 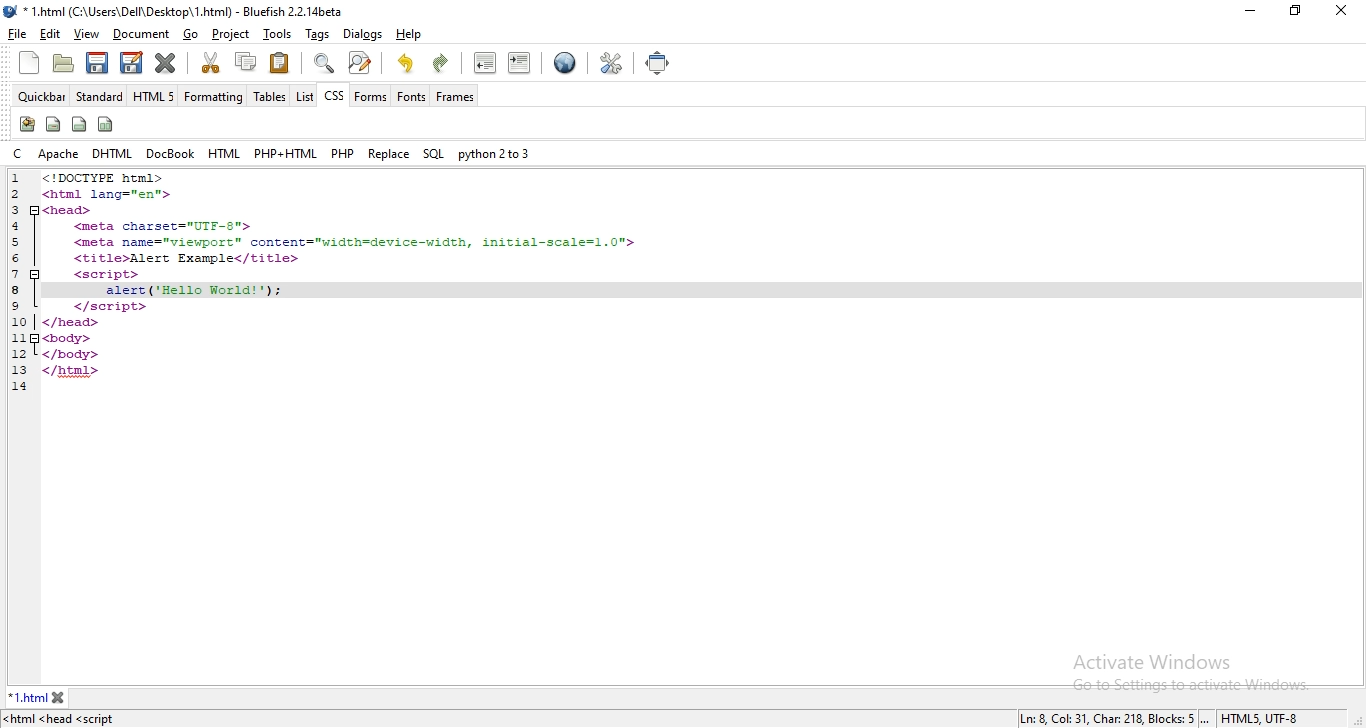 What do you see at coordinates (156, 96) in the screenshot?
I see `html 5` at bounding box center [156, 96].